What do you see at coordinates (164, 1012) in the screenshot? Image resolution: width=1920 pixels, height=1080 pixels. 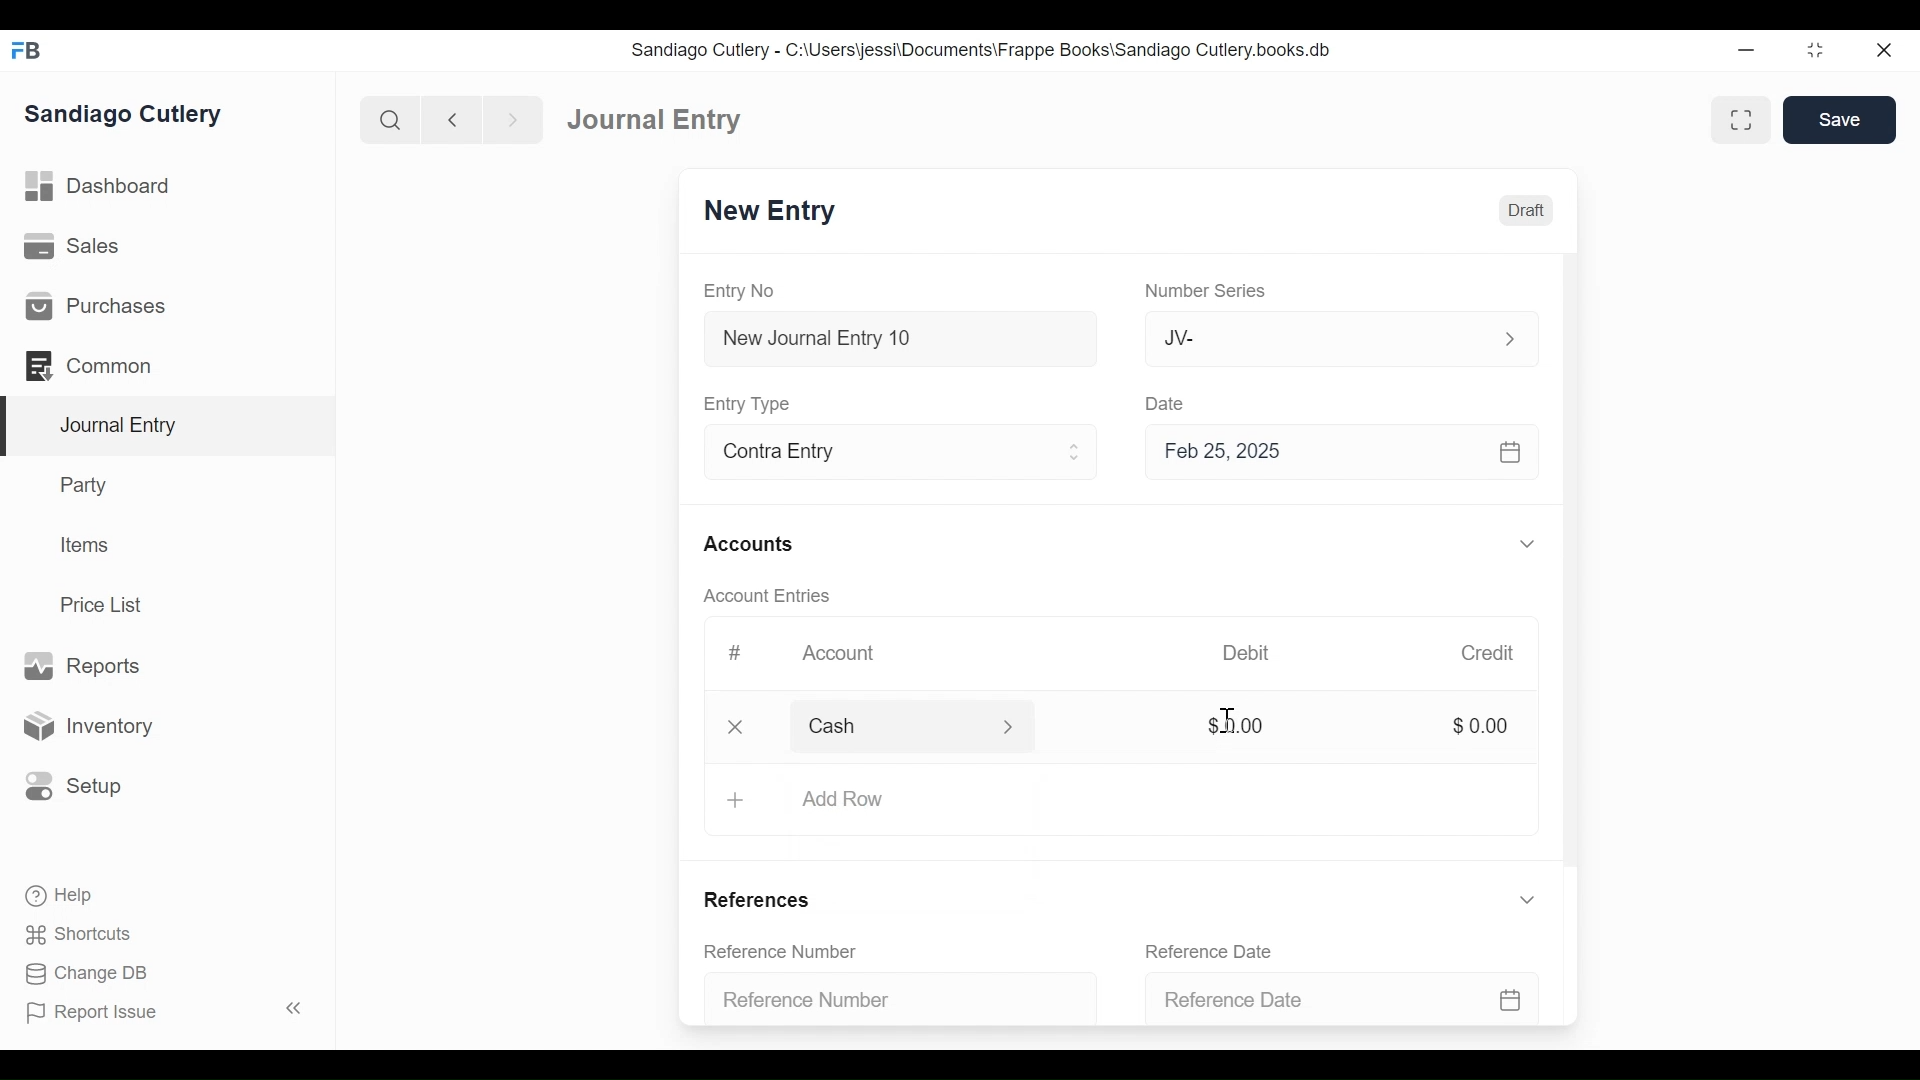 I see `Report Issue` at bounding box center [164, 1012].